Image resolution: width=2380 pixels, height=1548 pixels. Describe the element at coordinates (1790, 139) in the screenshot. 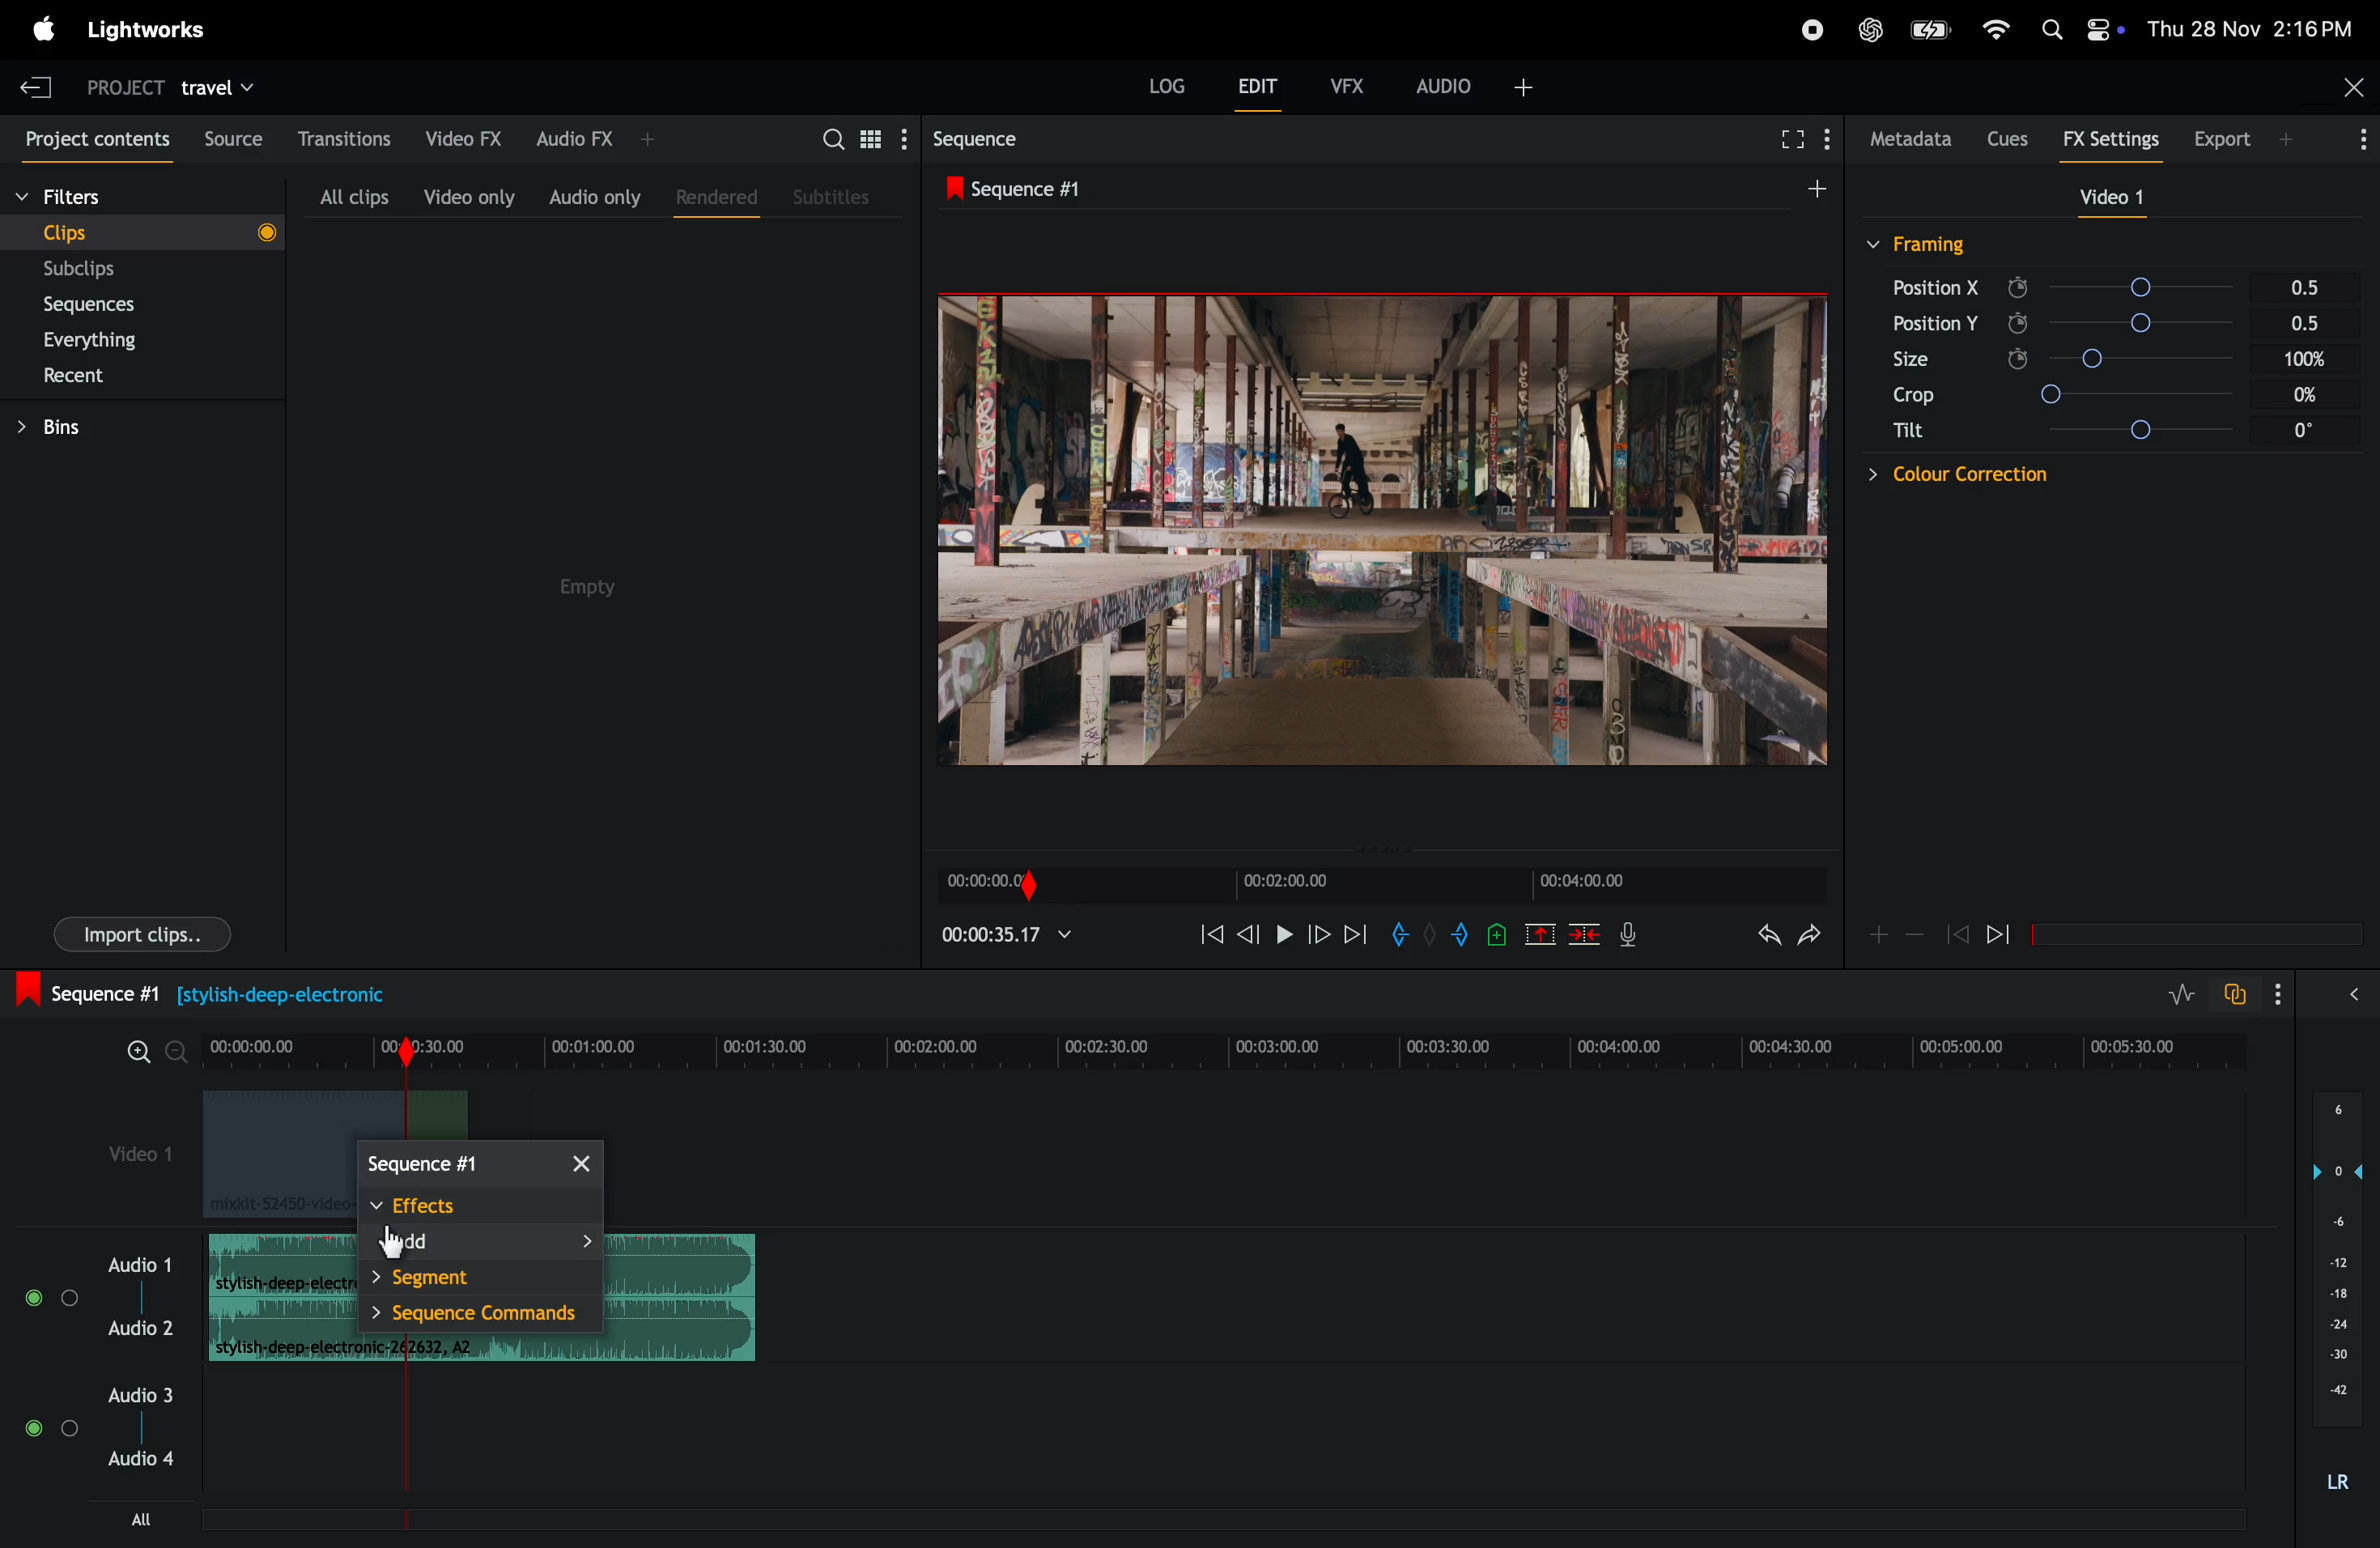

I see `fullscreen` at that location.